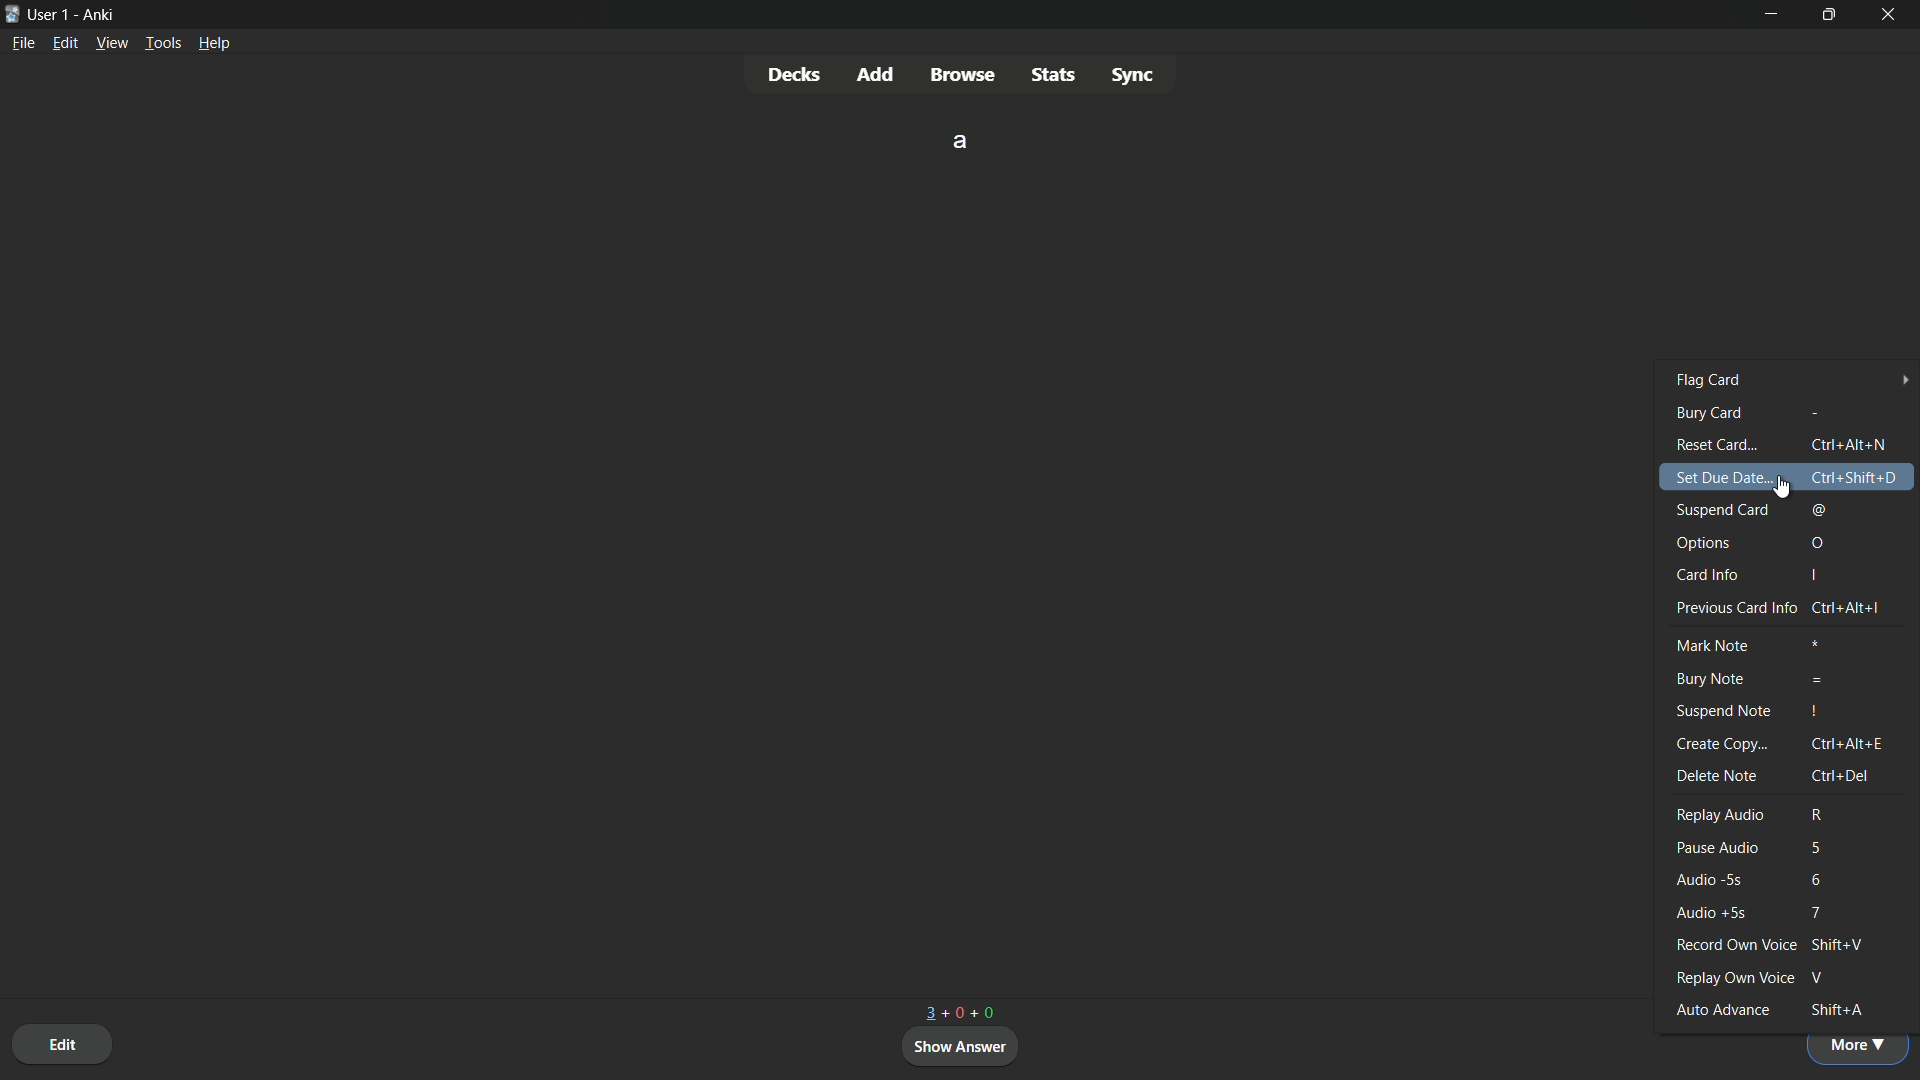 The width and height of the screenshot is (1920, 1080). What do you see at coordinates (962, 140) in the screenshot?
I see `a` at bounding box center [962, 140].